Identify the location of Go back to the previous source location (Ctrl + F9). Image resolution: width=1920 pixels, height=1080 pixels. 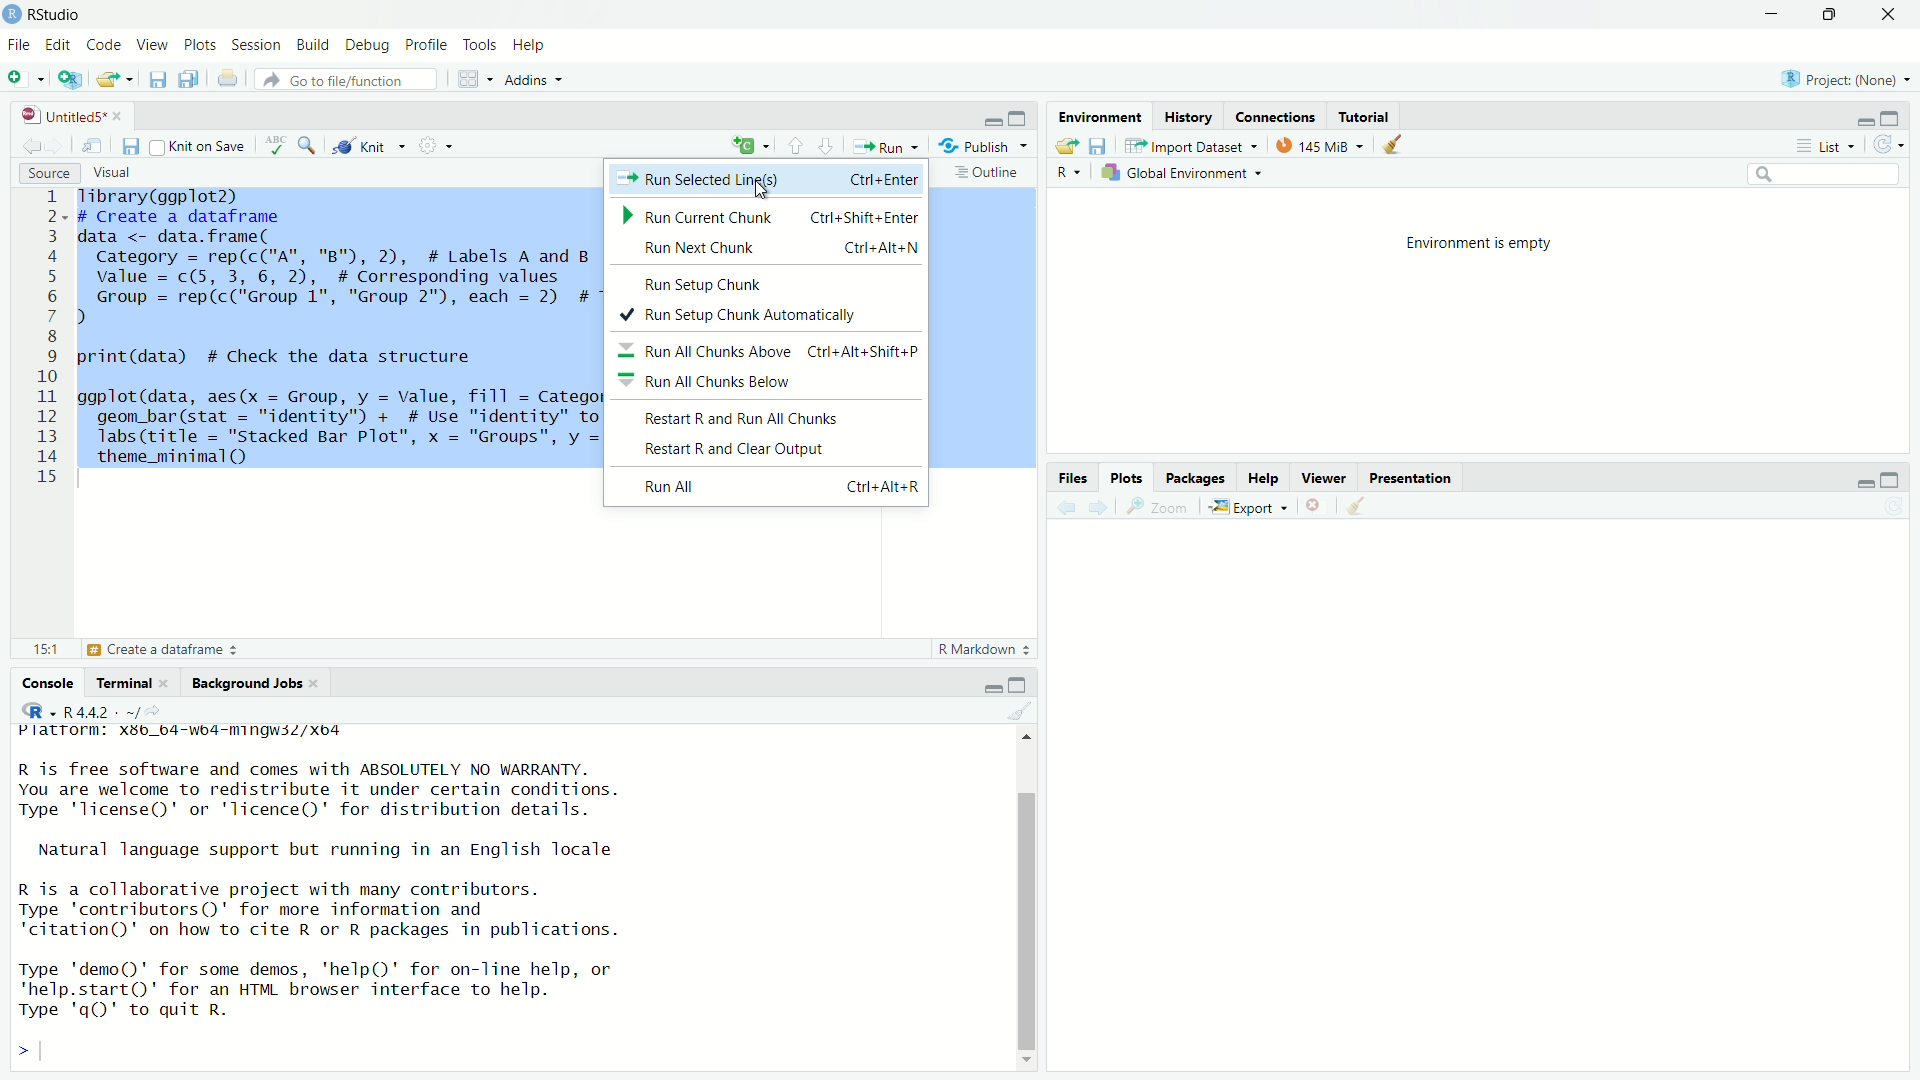
(1058, 505).